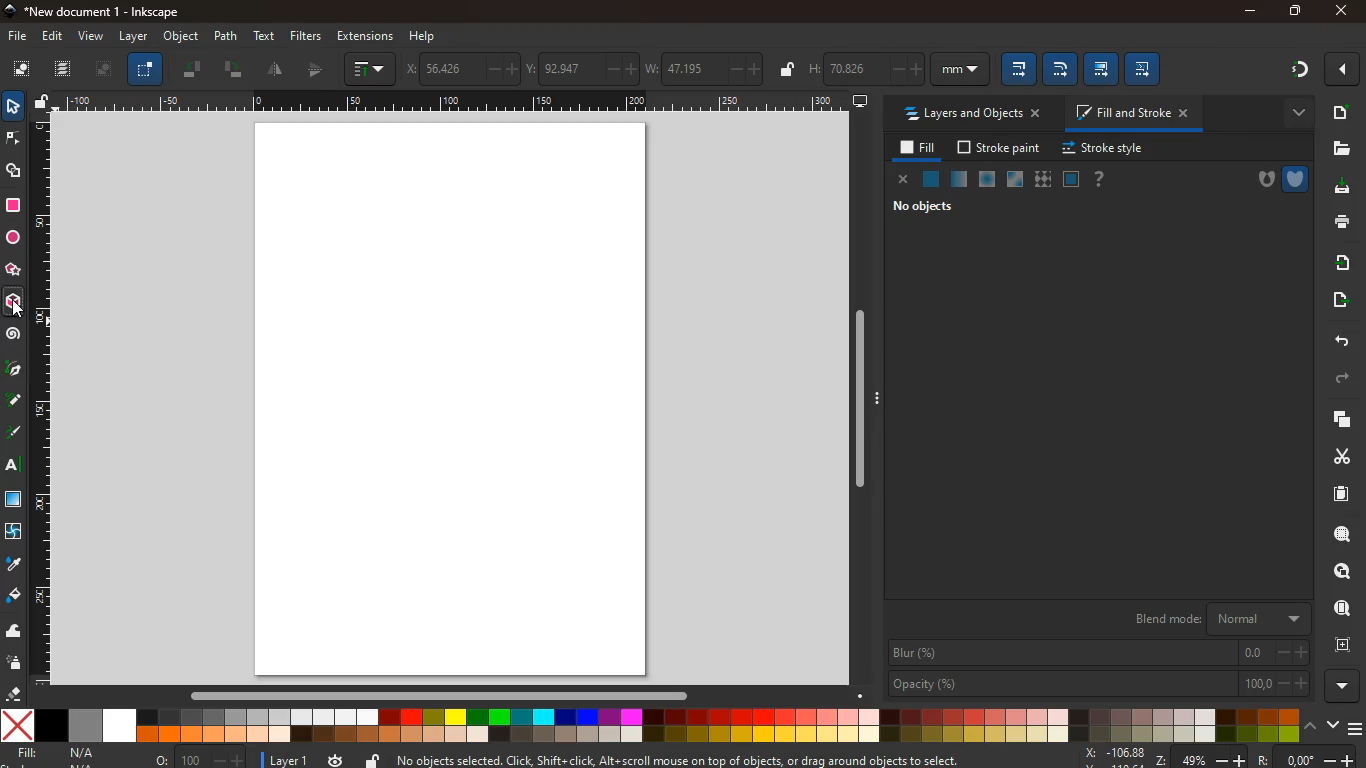 This screenshot has height=768, width=1366. Describe the element at coordinates (22, 312) in the screenshot. I see `cursor` at that location.